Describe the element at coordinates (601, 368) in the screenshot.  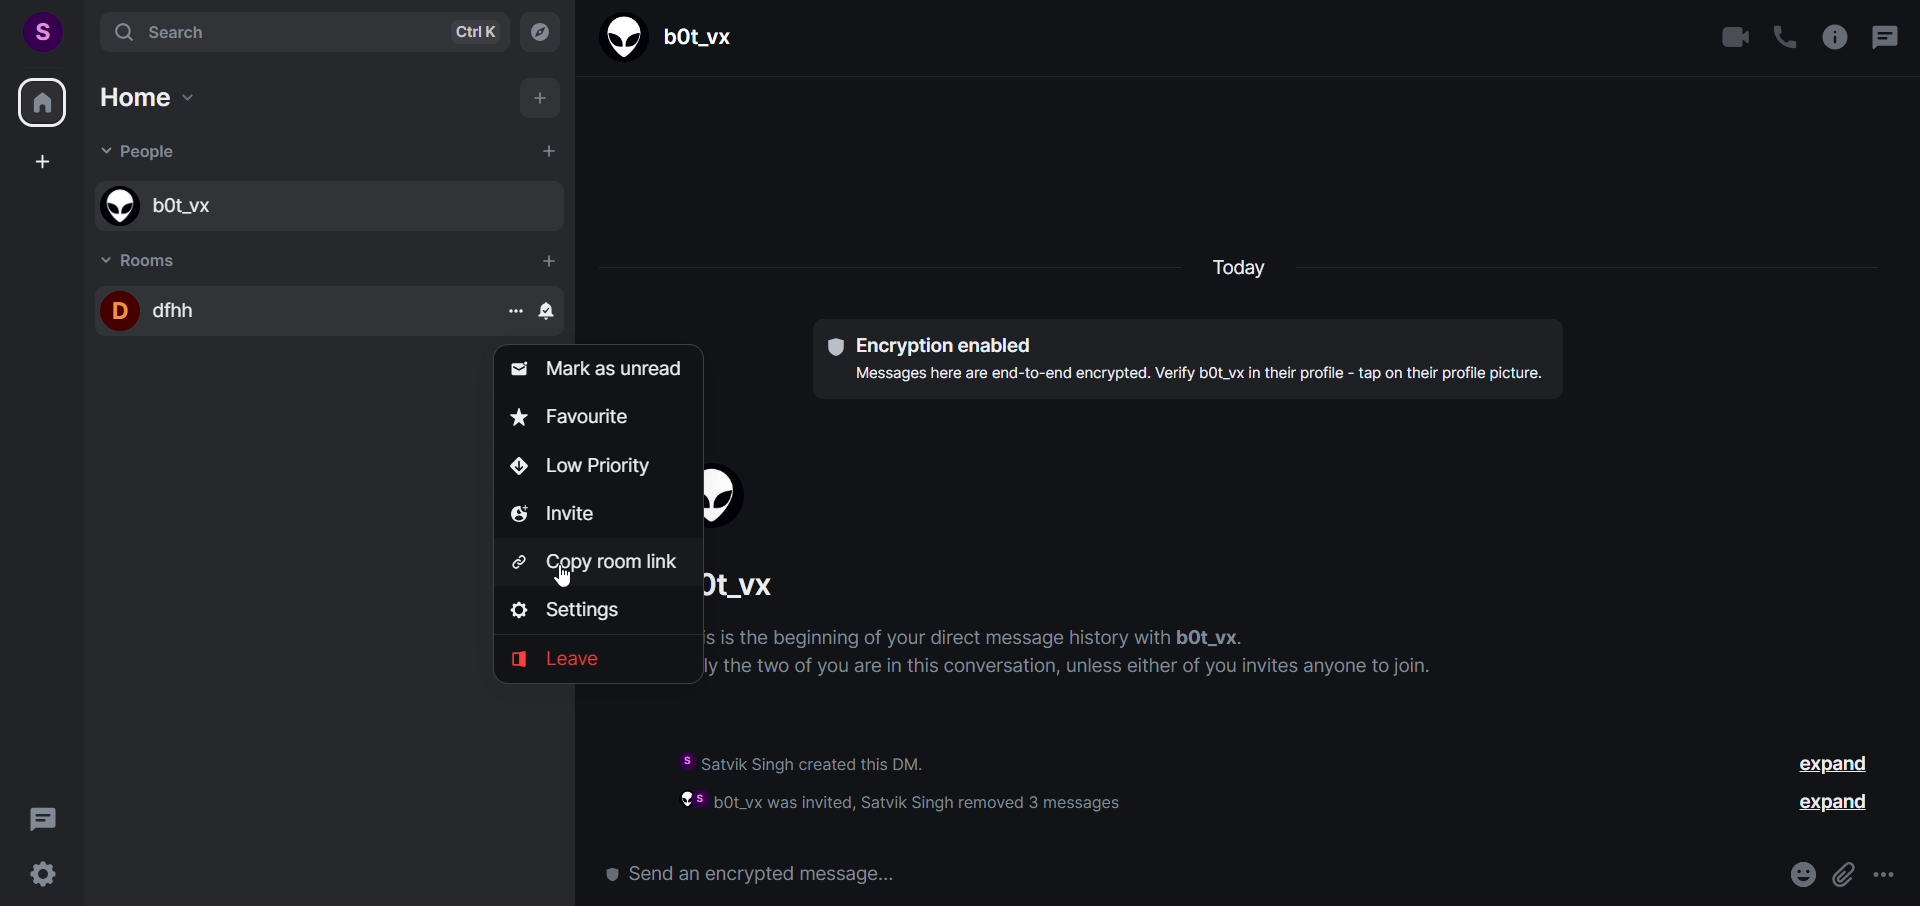
I see `mark as unread` at that location.